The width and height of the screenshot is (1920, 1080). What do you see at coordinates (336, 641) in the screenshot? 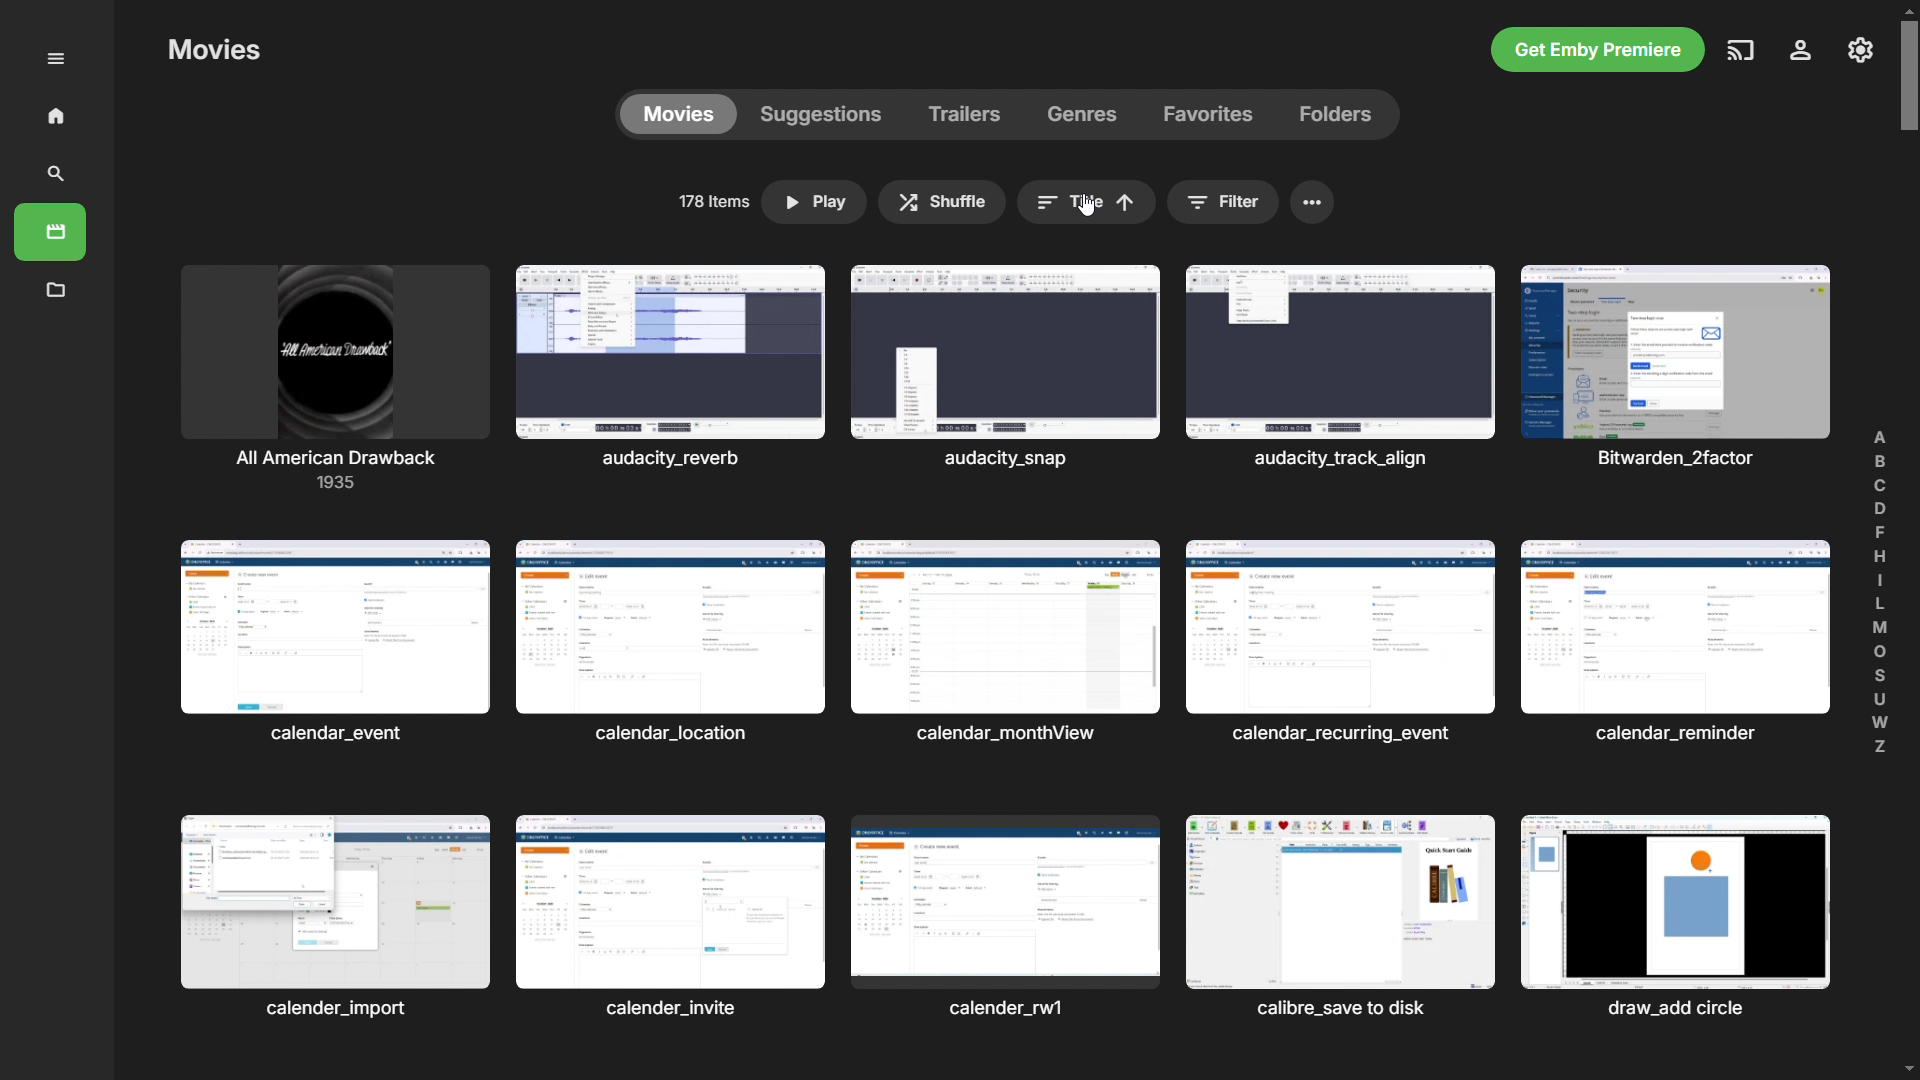
I see `` at bounding box center [336, 641].